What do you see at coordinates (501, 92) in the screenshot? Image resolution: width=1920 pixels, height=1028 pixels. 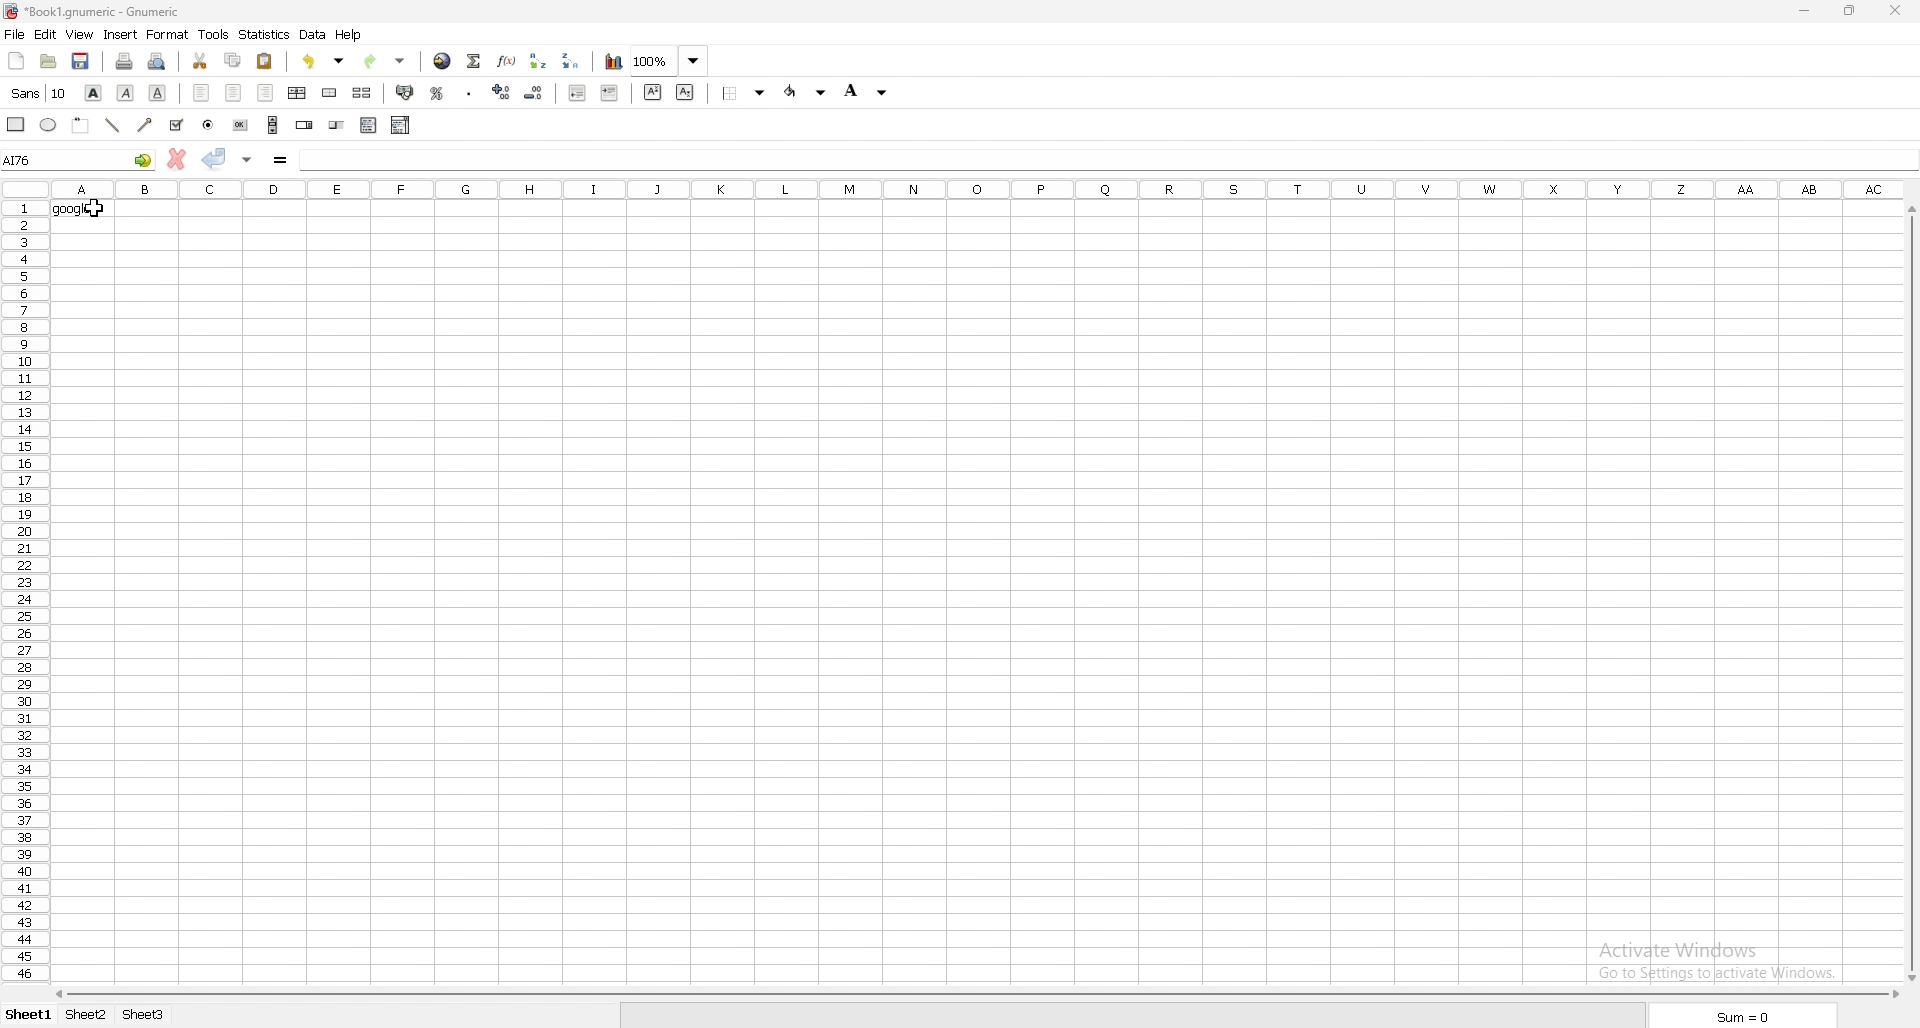 I see `increase decimals` at bounding box center [501, 92].